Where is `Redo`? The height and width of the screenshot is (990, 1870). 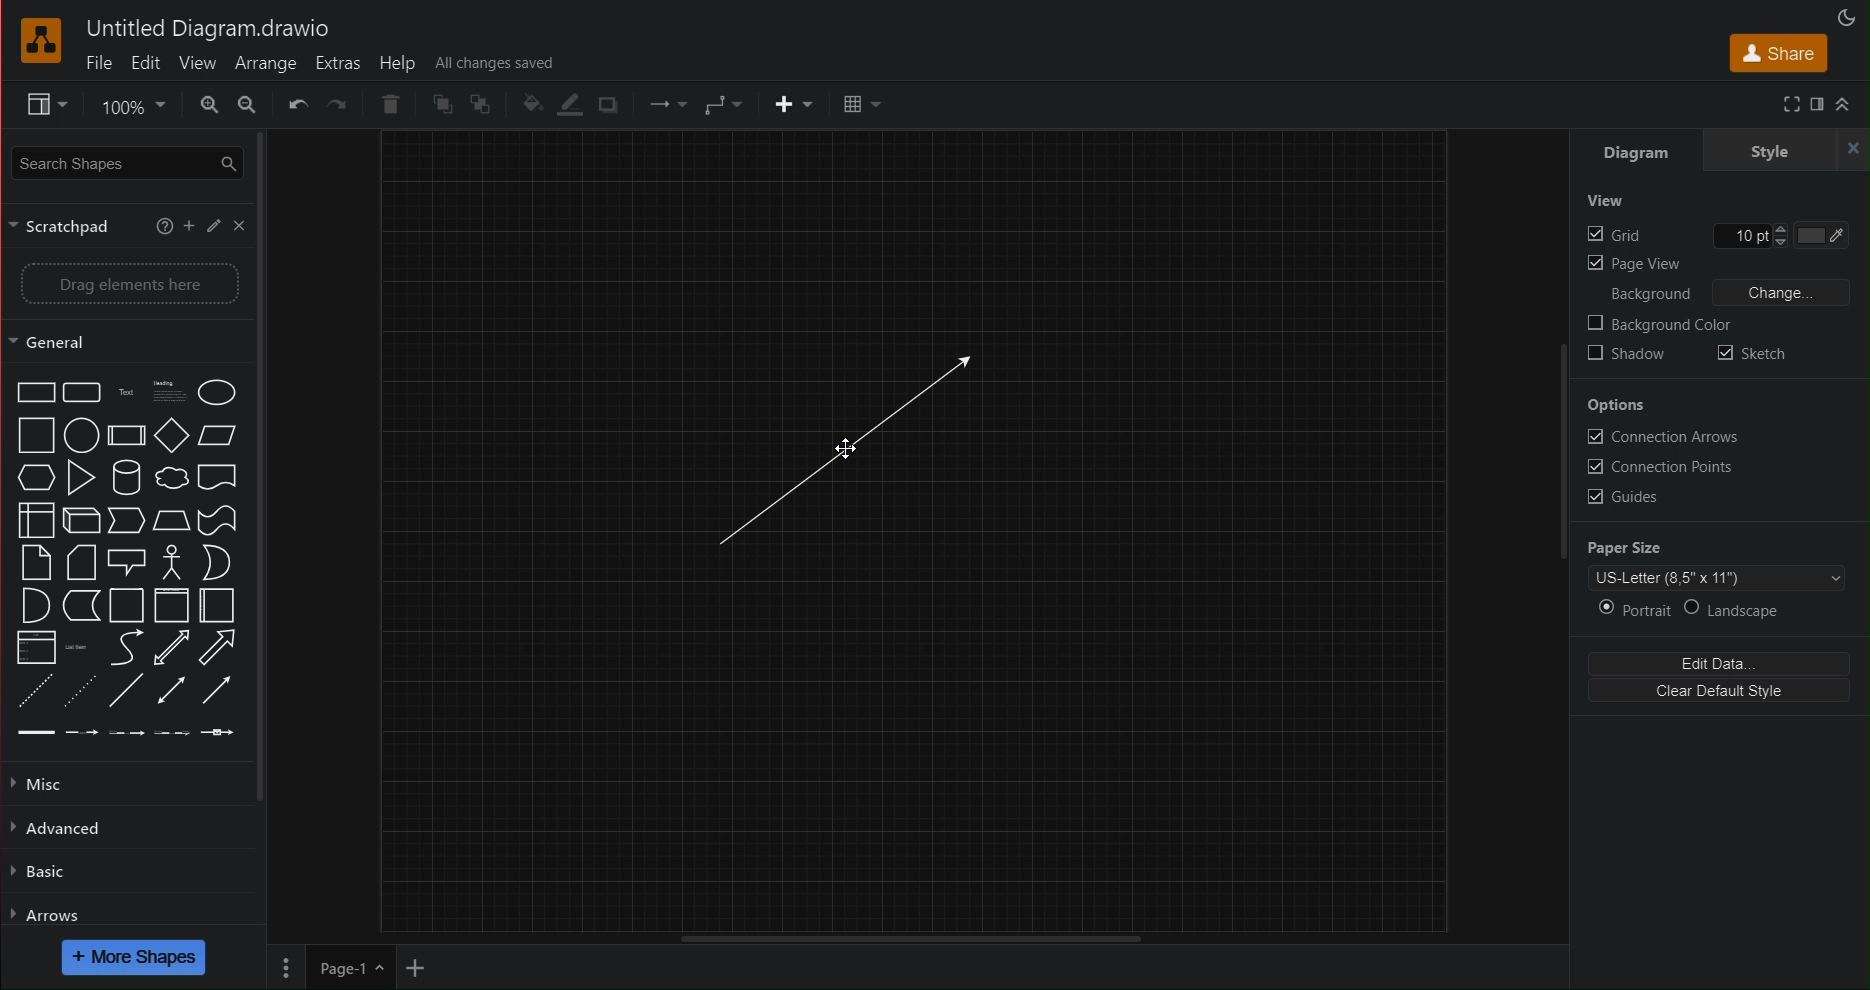 Redo is located at coordinates (338, 106).